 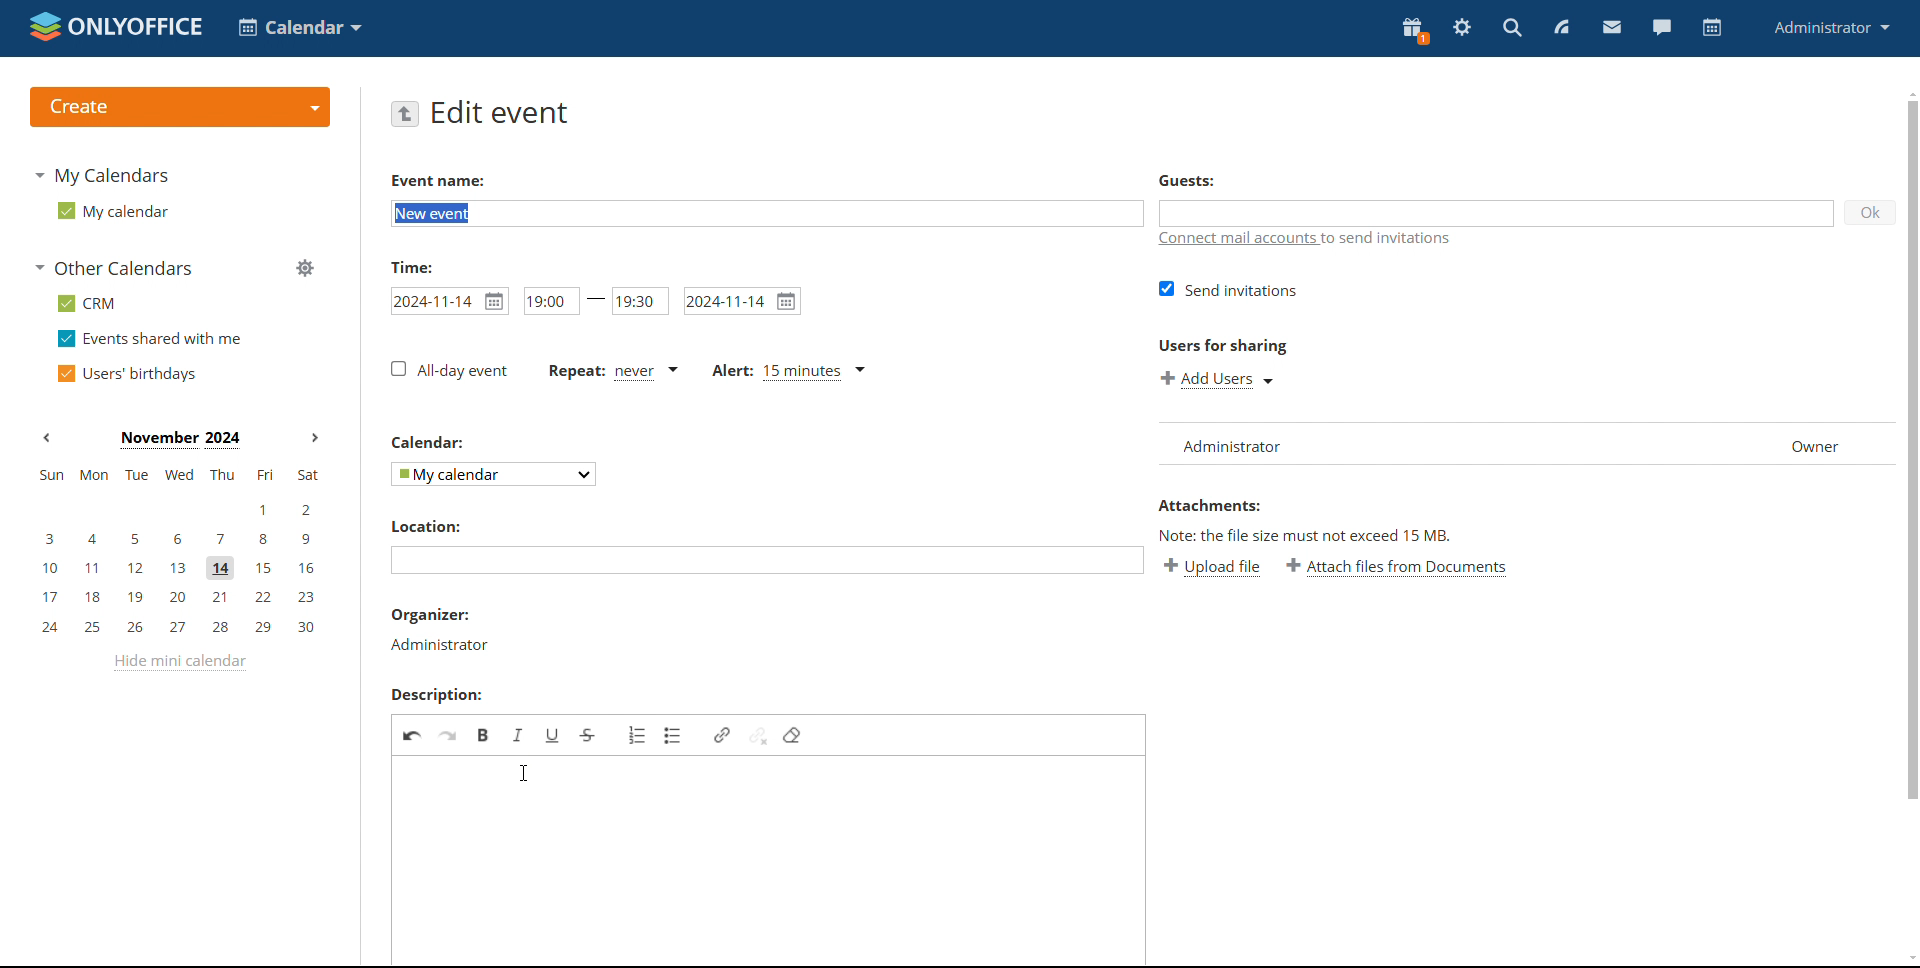 I want to click on text, so click(x=1326, y=534).